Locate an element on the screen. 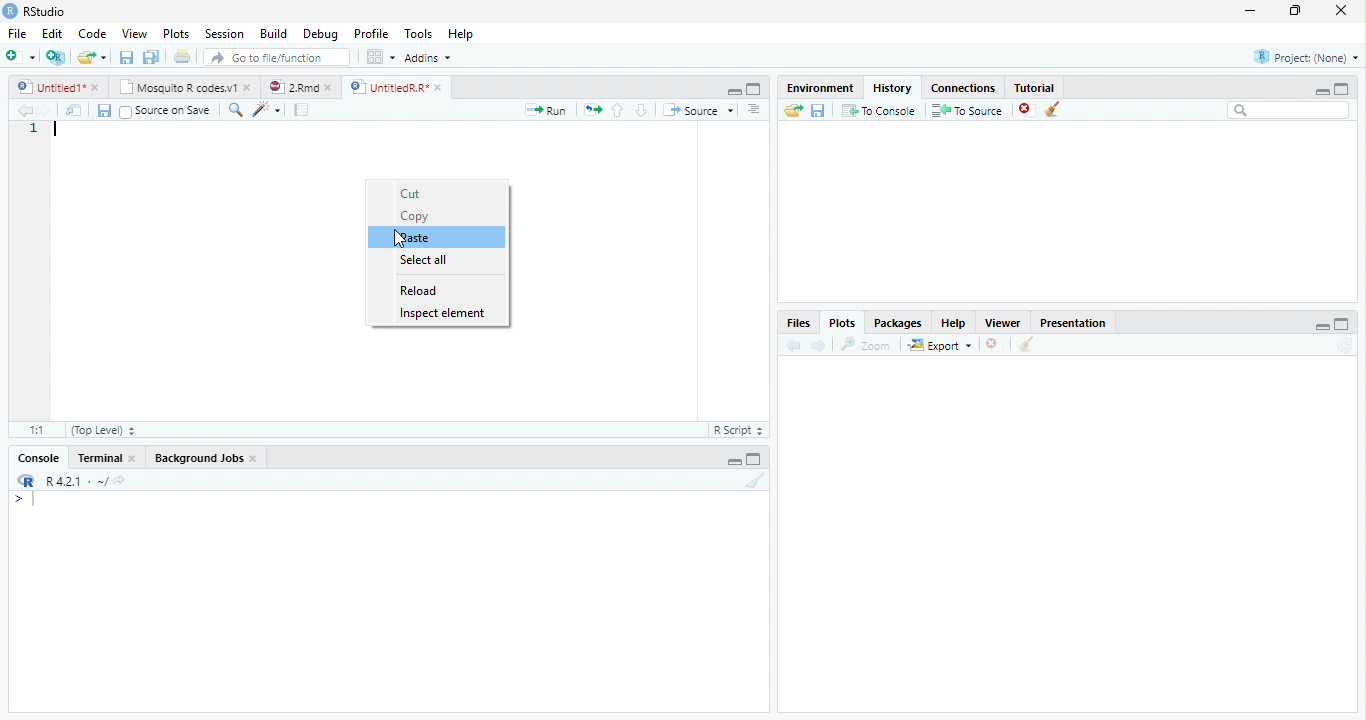 The width and height of the screenshot is (1366, 720). Tools is located at coordinates (419, 34).